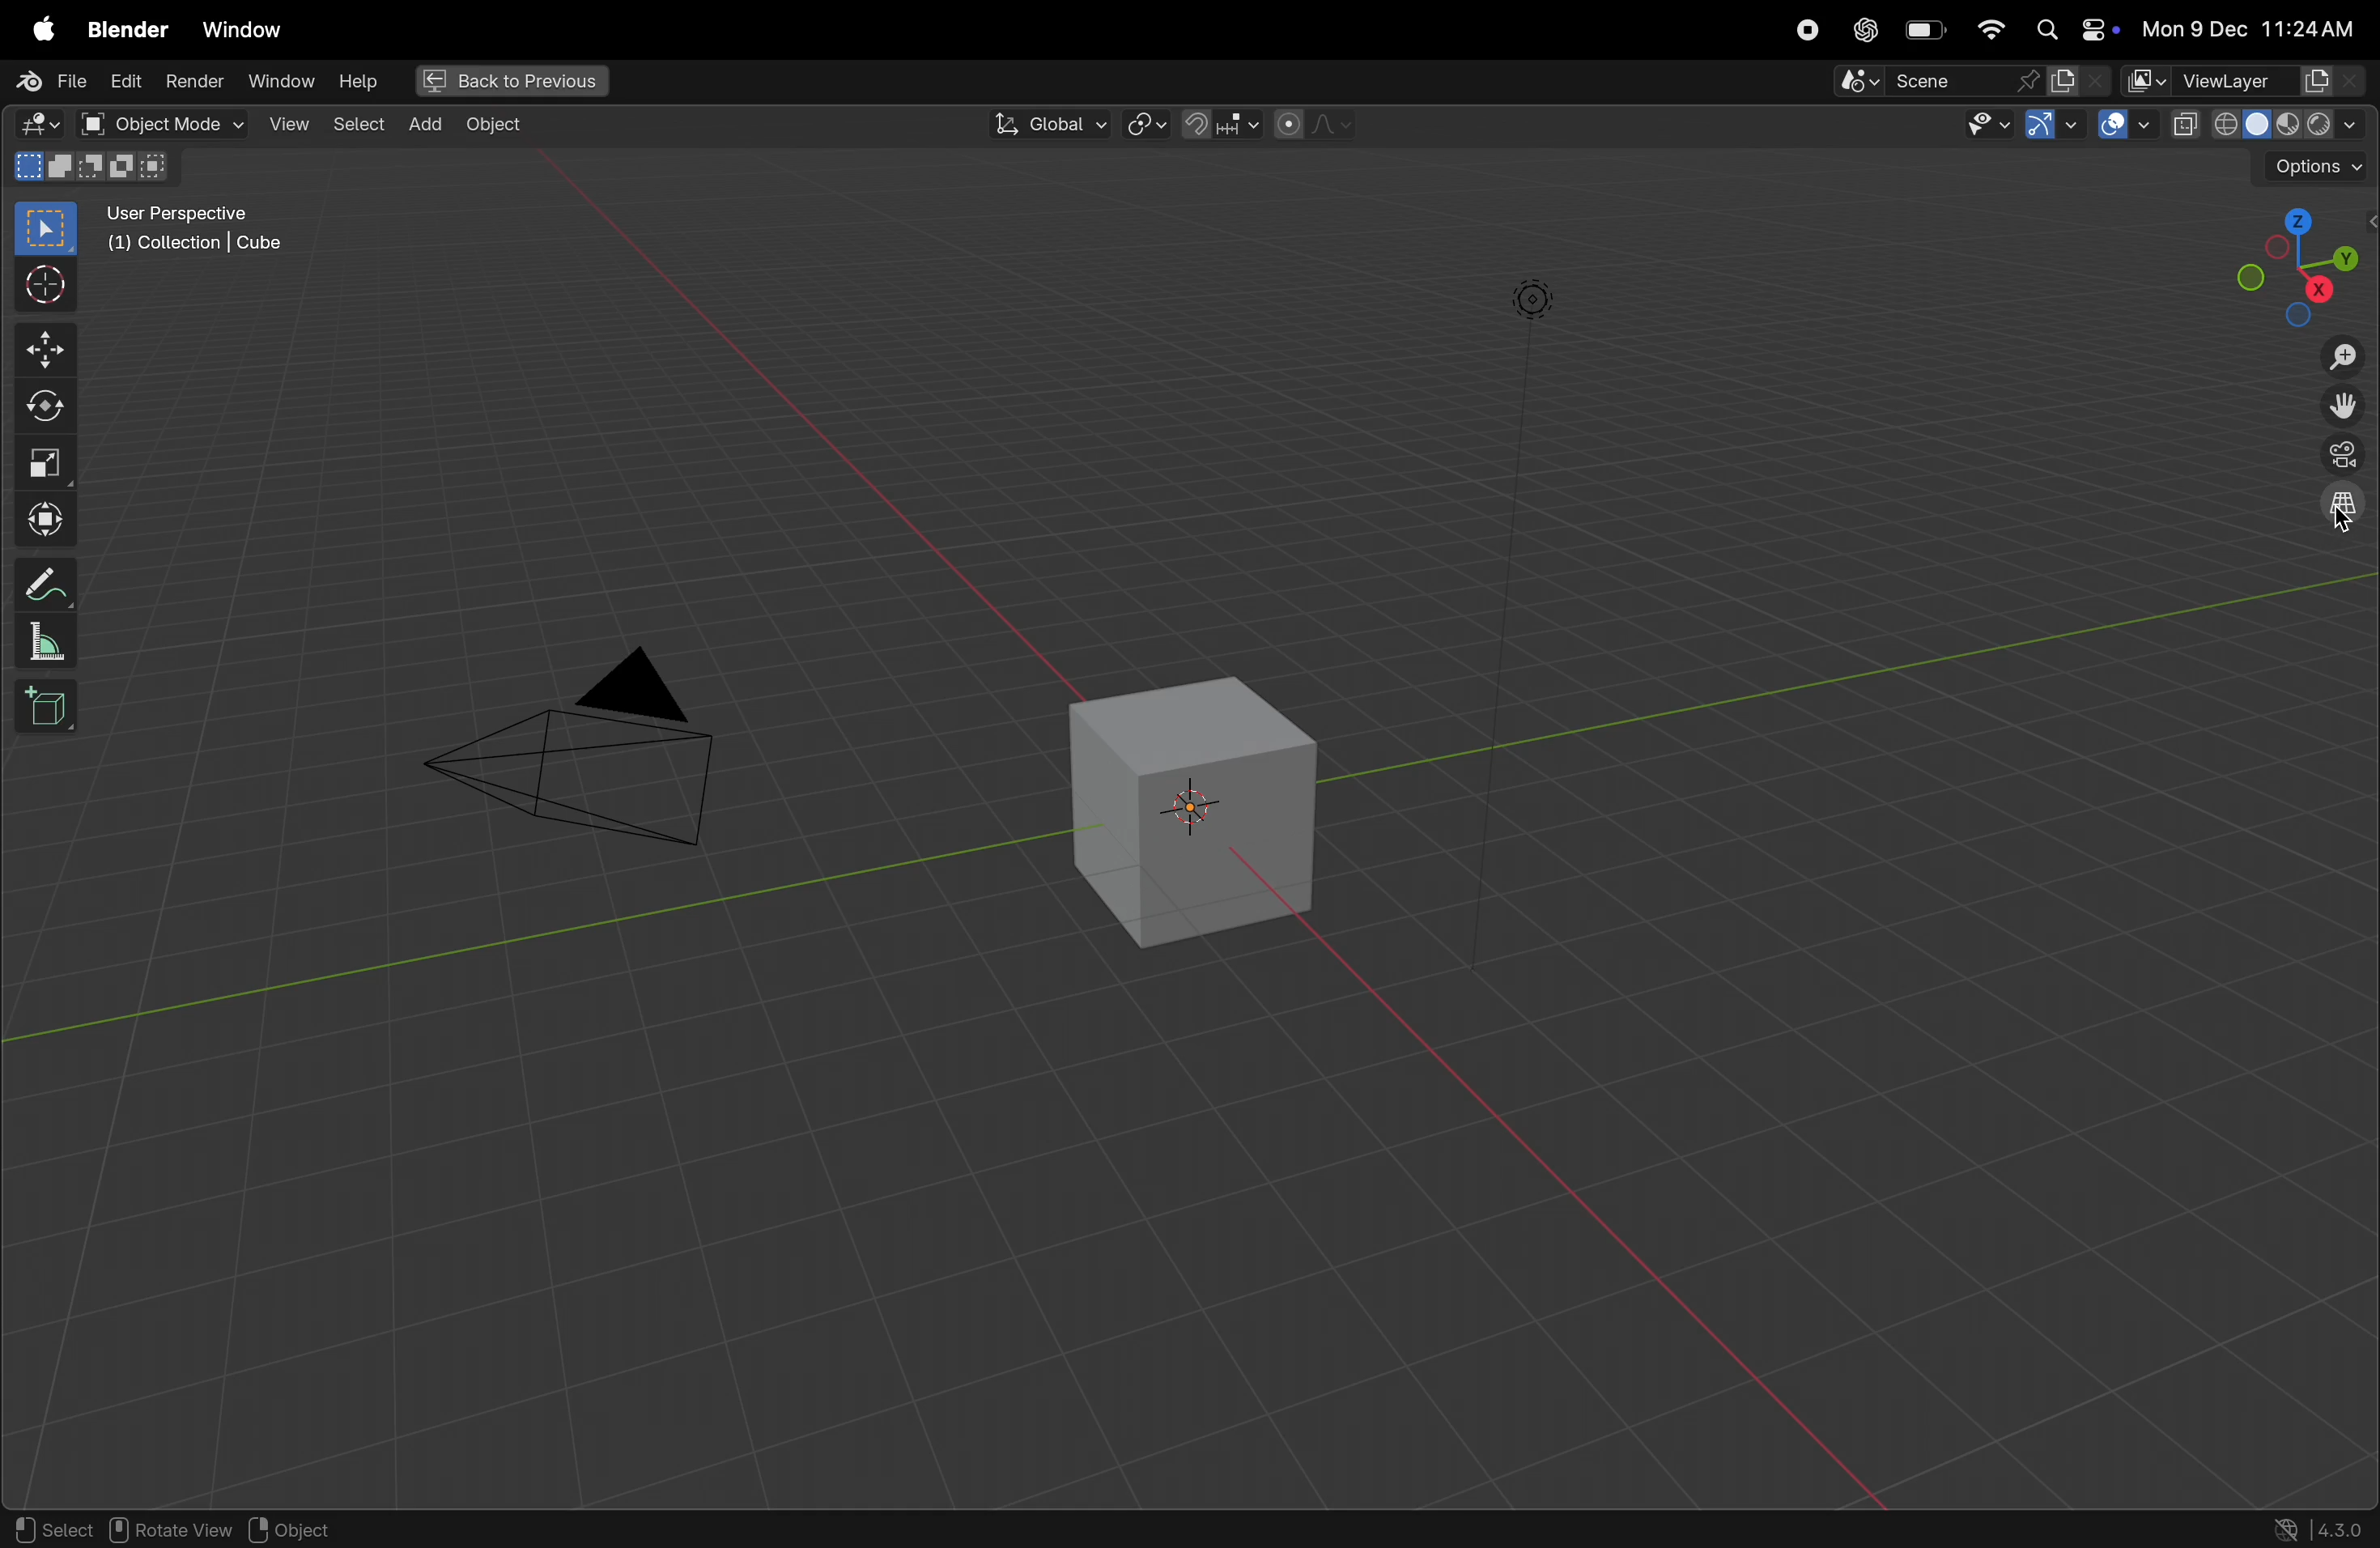 This screenshot has height=1548, width=2380. I want to click on move the view, so click(2344, 408).